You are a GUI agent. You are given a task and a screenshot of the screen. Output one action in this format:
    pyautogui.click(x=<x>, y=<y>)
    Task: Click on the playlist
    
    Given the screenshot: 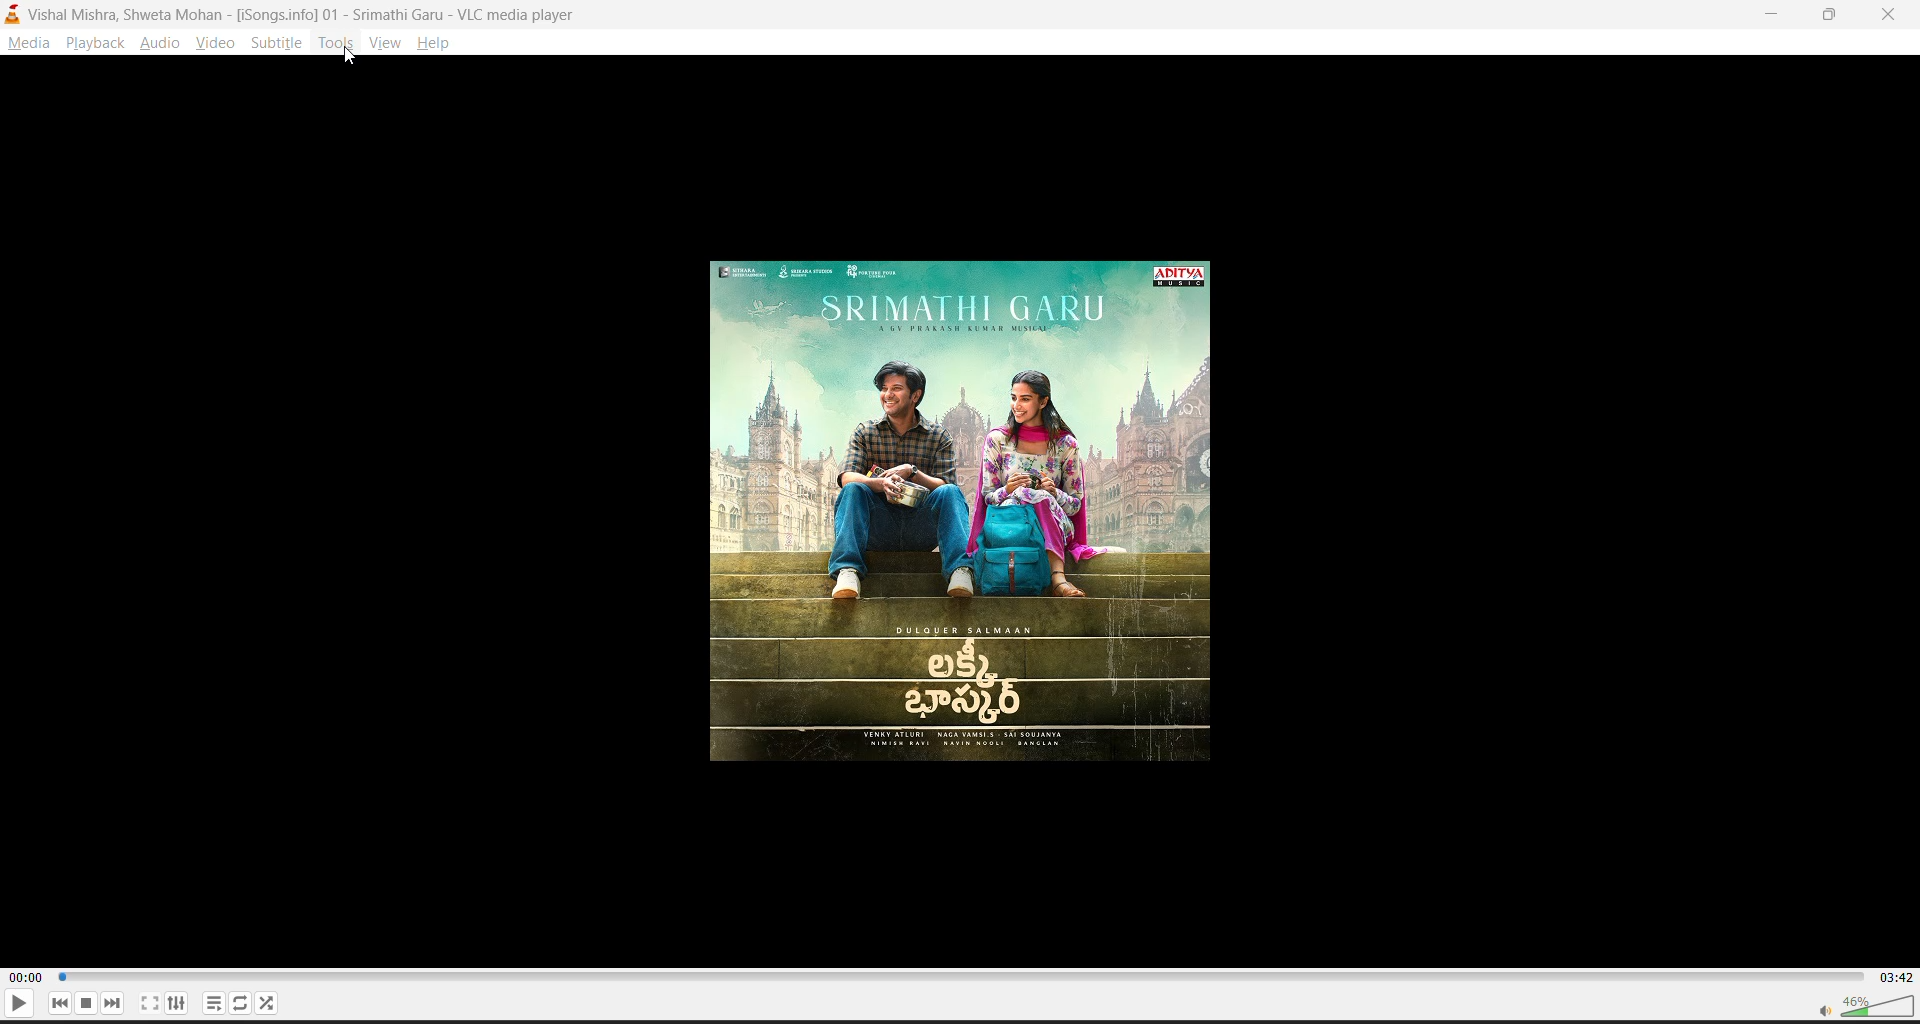 What is the action you would take?
    pyautogui.click(x=210, y=1001)
    